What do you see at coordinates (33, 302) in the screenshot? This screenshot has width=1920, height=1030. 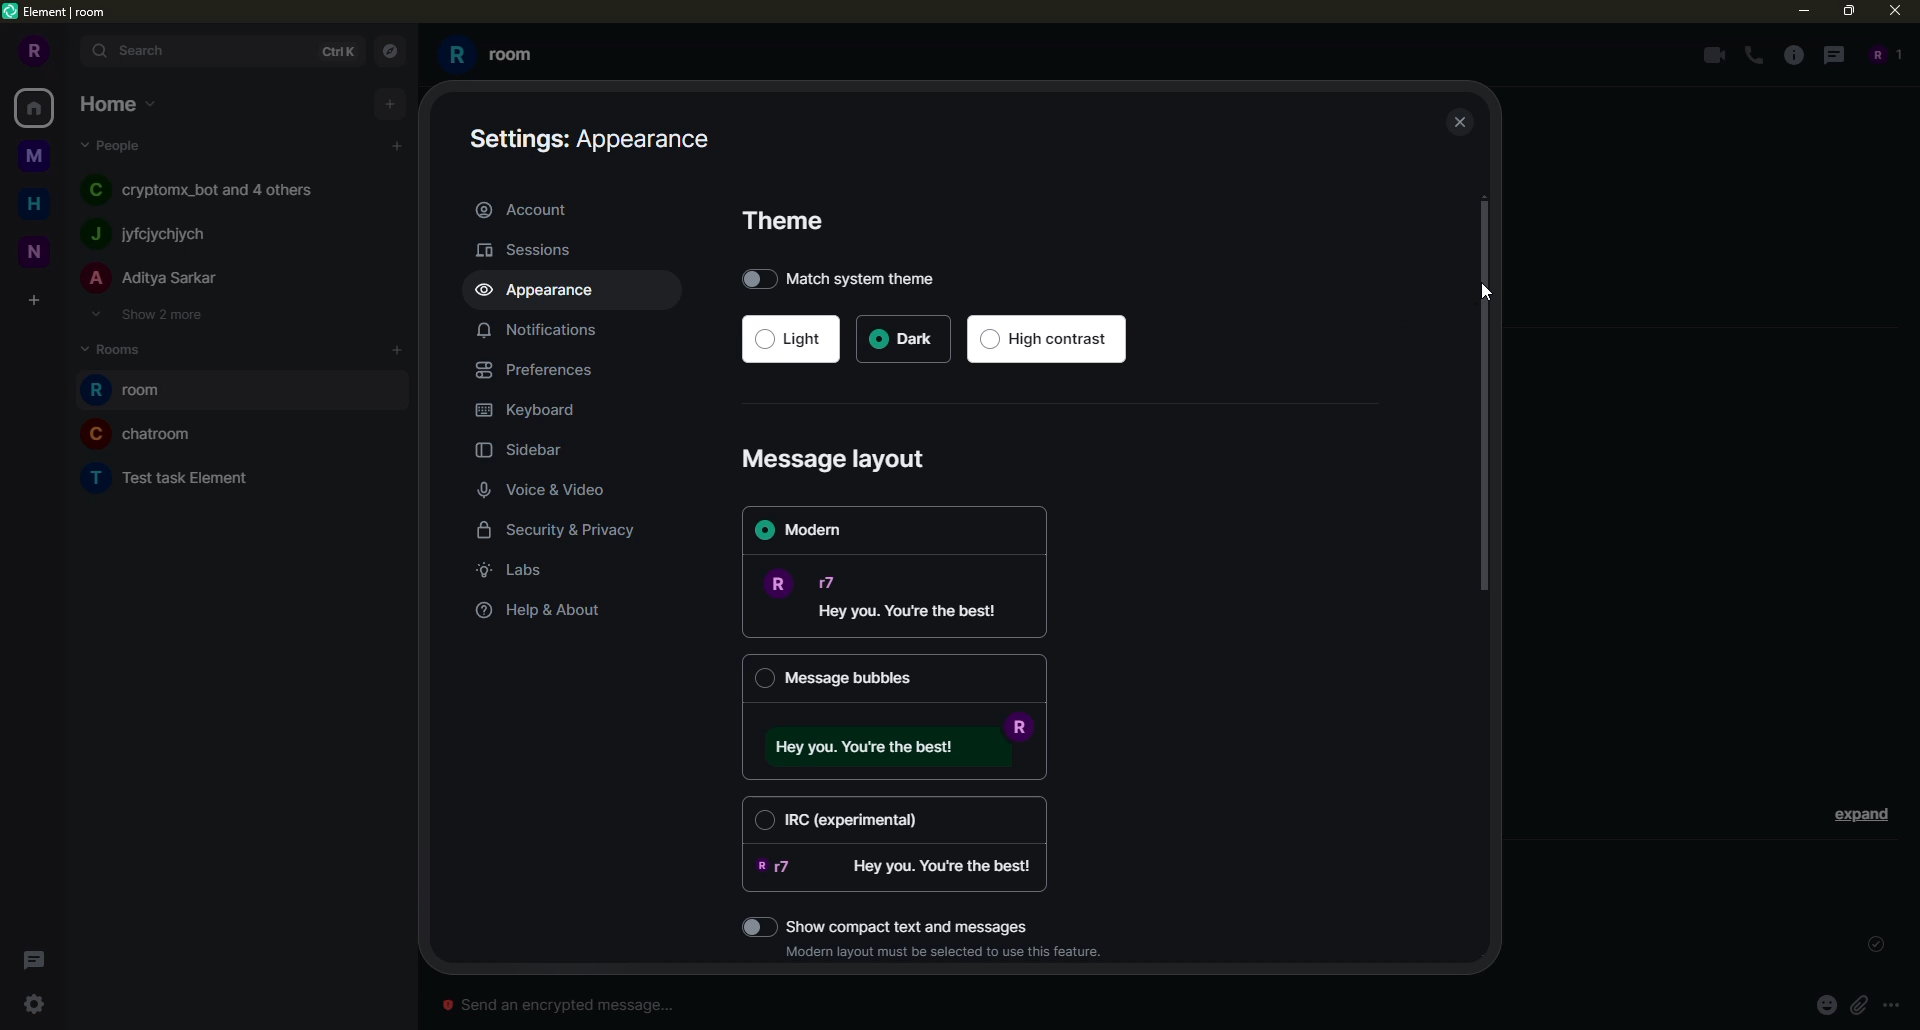 I see `create space` at bounding box center [33, 302].